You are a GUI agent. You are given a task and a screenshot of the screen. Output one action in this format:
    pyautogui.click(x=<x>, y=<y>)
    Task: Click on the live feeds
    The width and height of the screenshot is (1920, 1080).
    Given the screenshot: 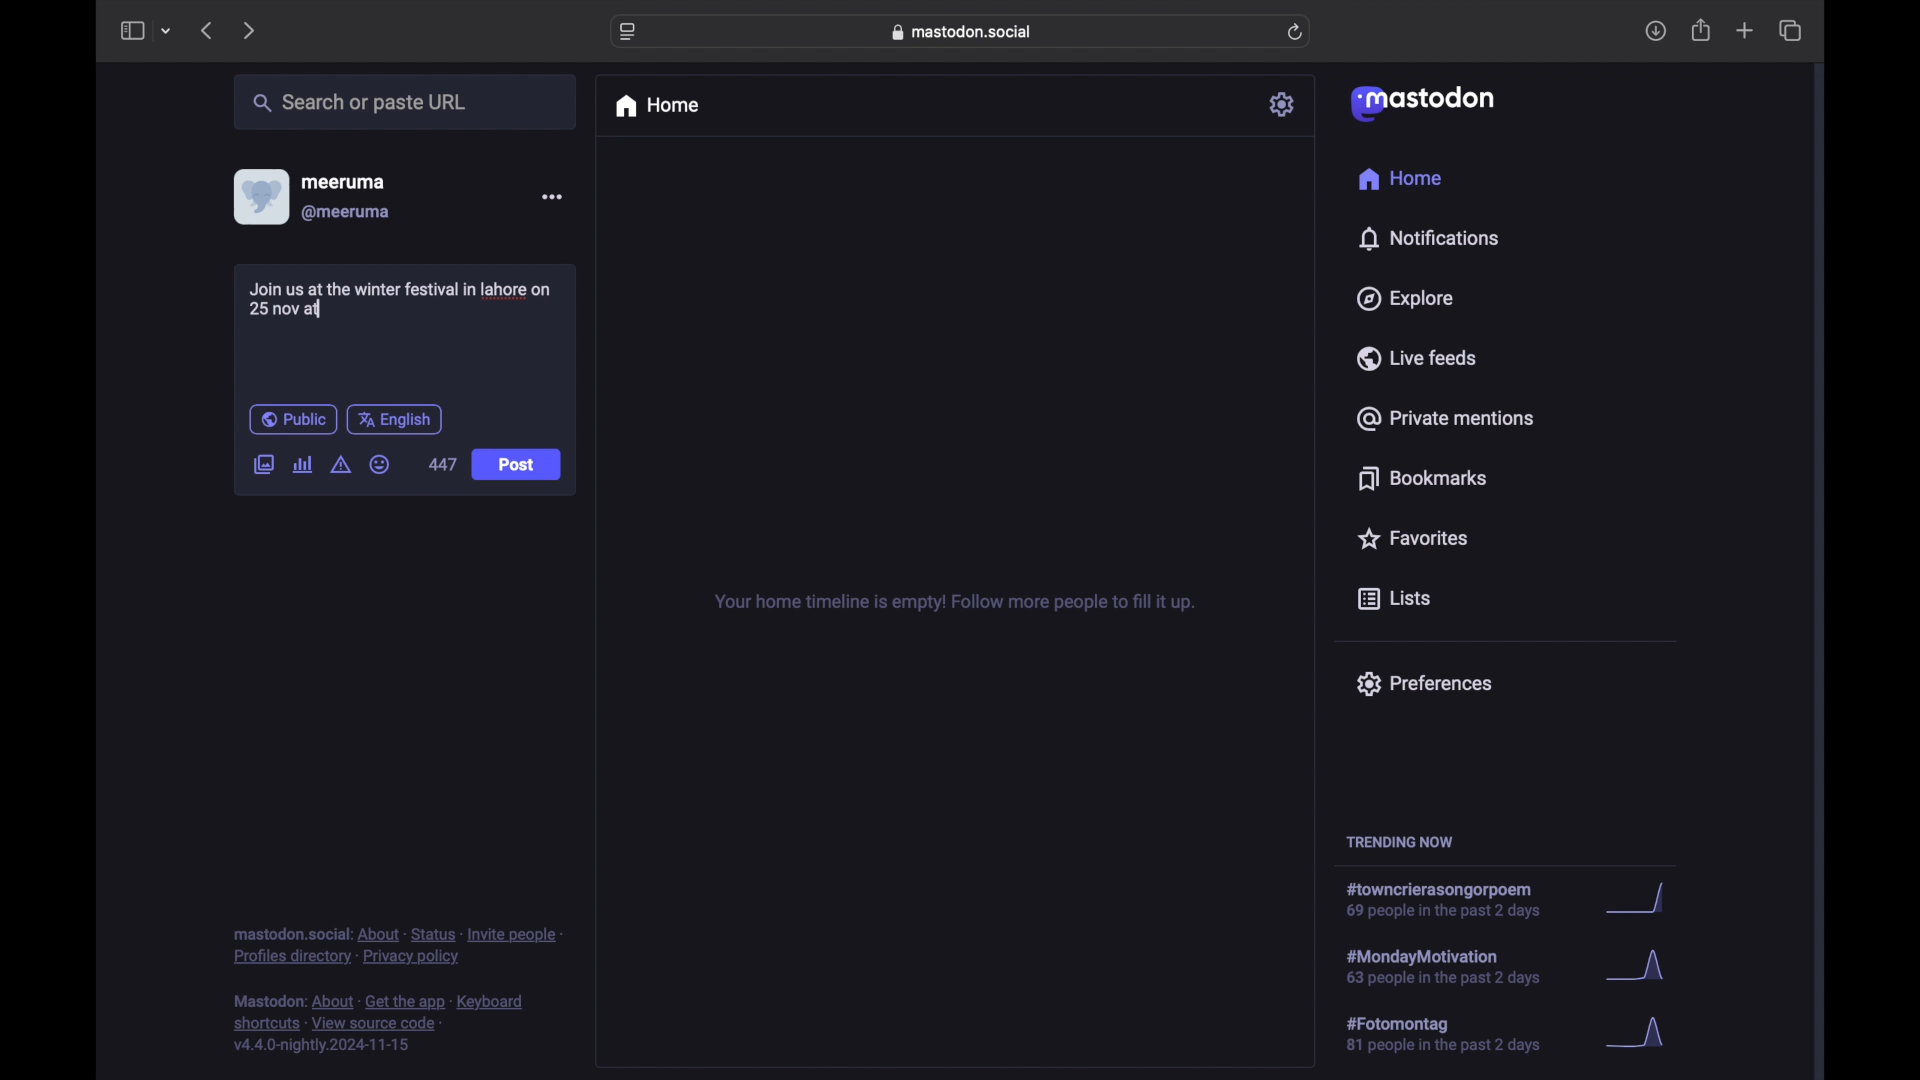 What is the action you would take?
    pyautogui.click(x=1418, y=358)
    